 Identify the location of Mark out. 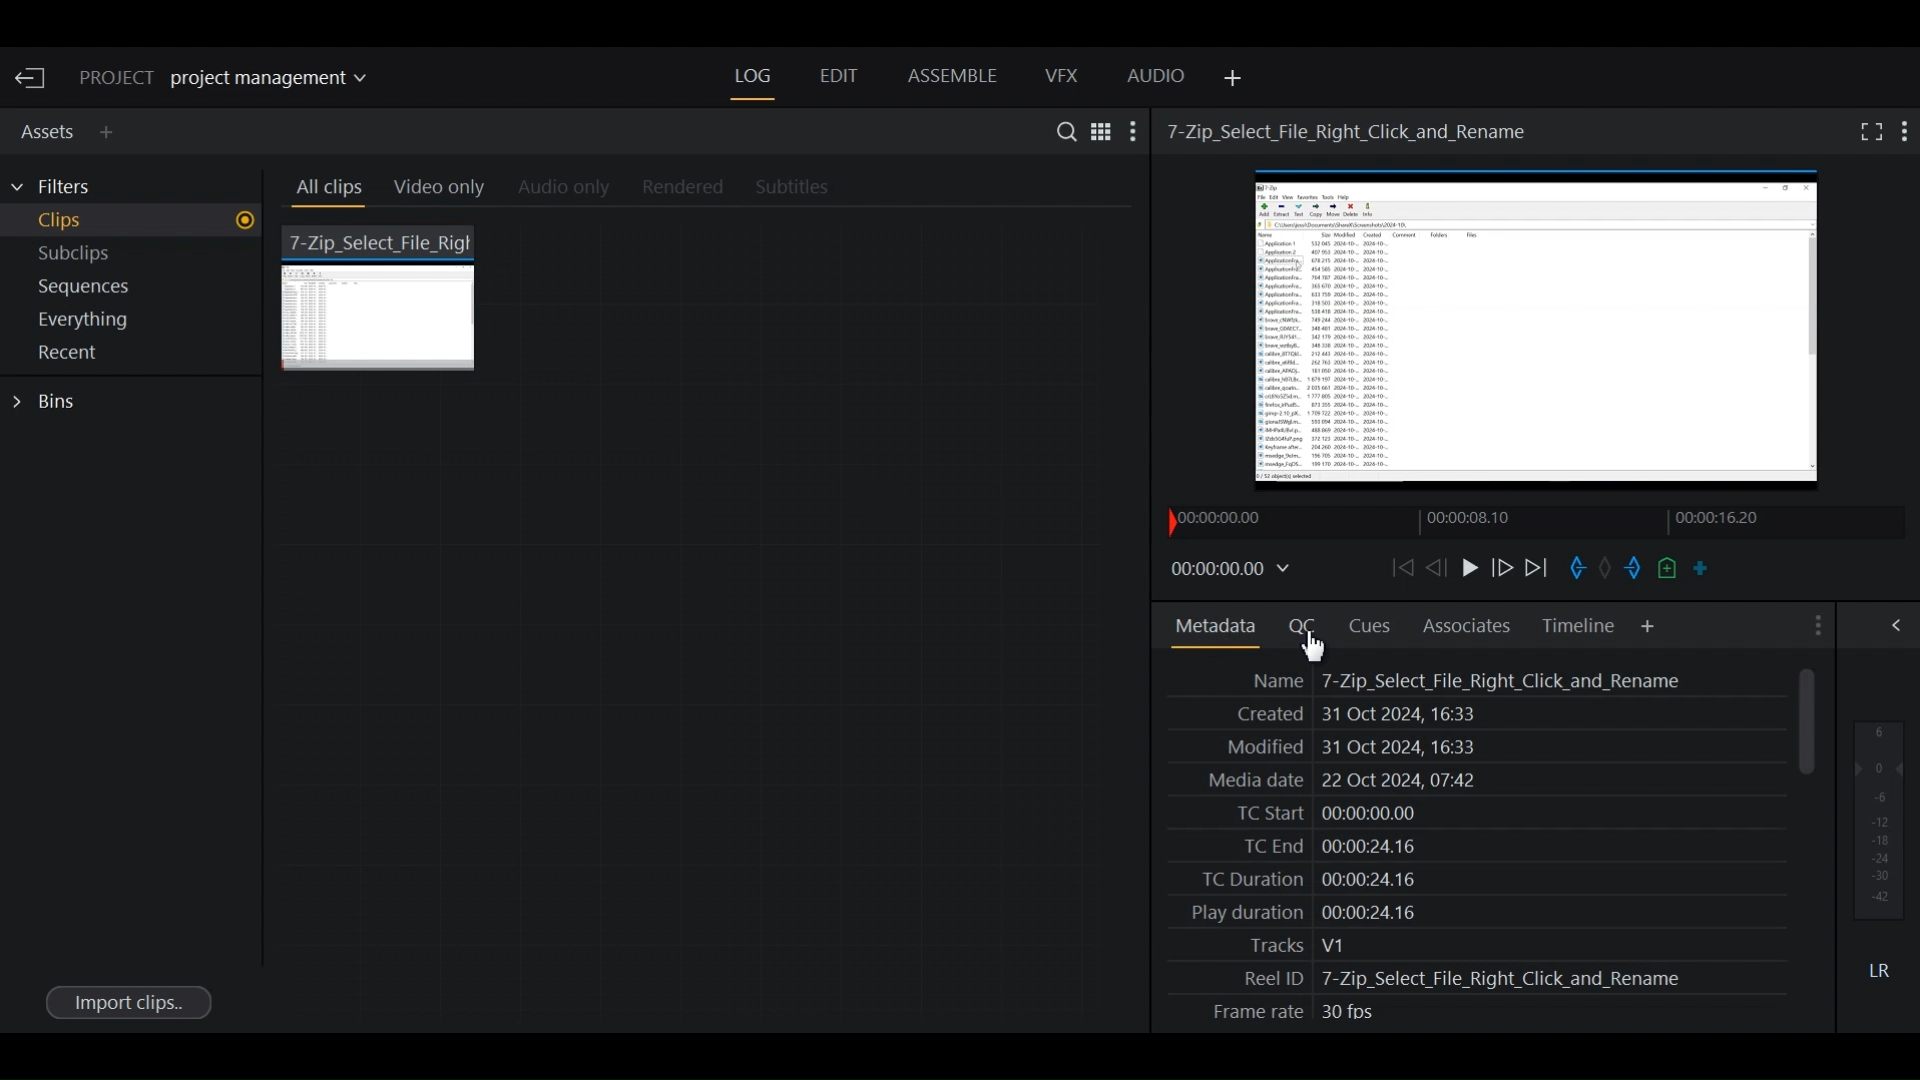
(1631, 569).